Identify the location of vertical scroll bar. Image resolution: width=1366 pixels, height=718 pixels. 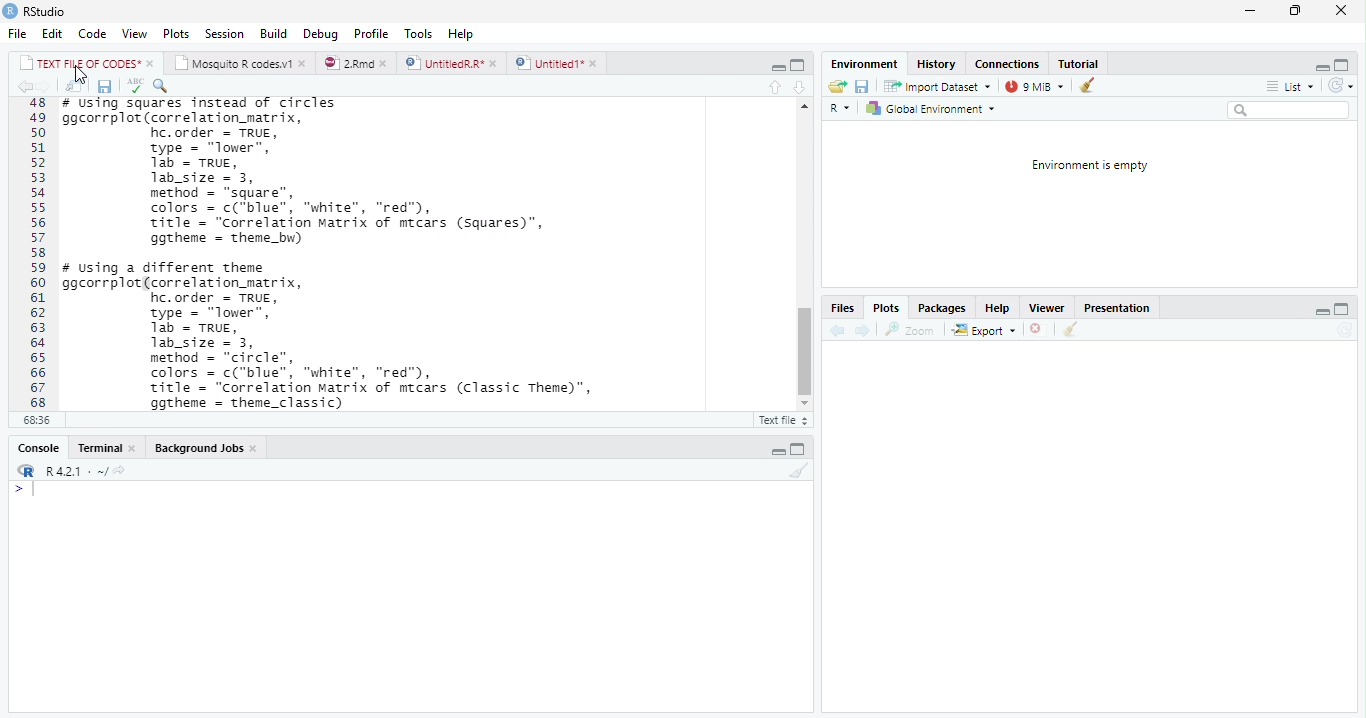
(803, 258).